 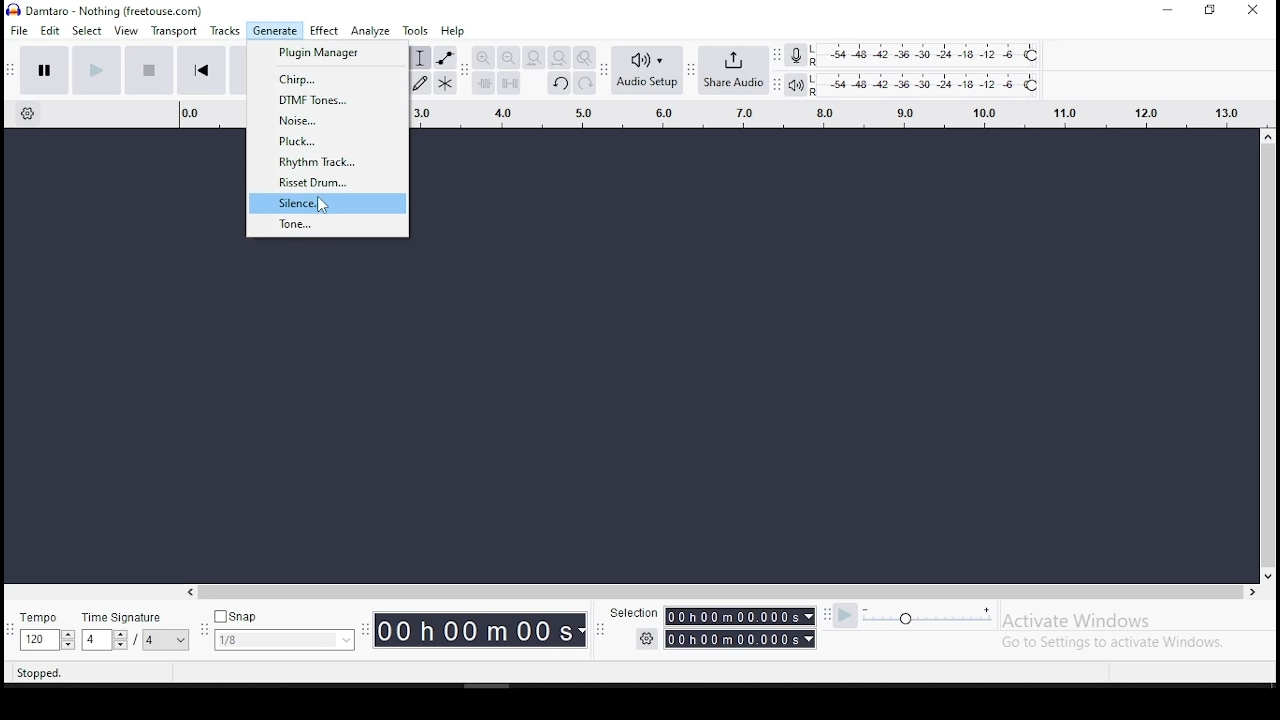 I want to click on Timer, so click(x=485, y=634).